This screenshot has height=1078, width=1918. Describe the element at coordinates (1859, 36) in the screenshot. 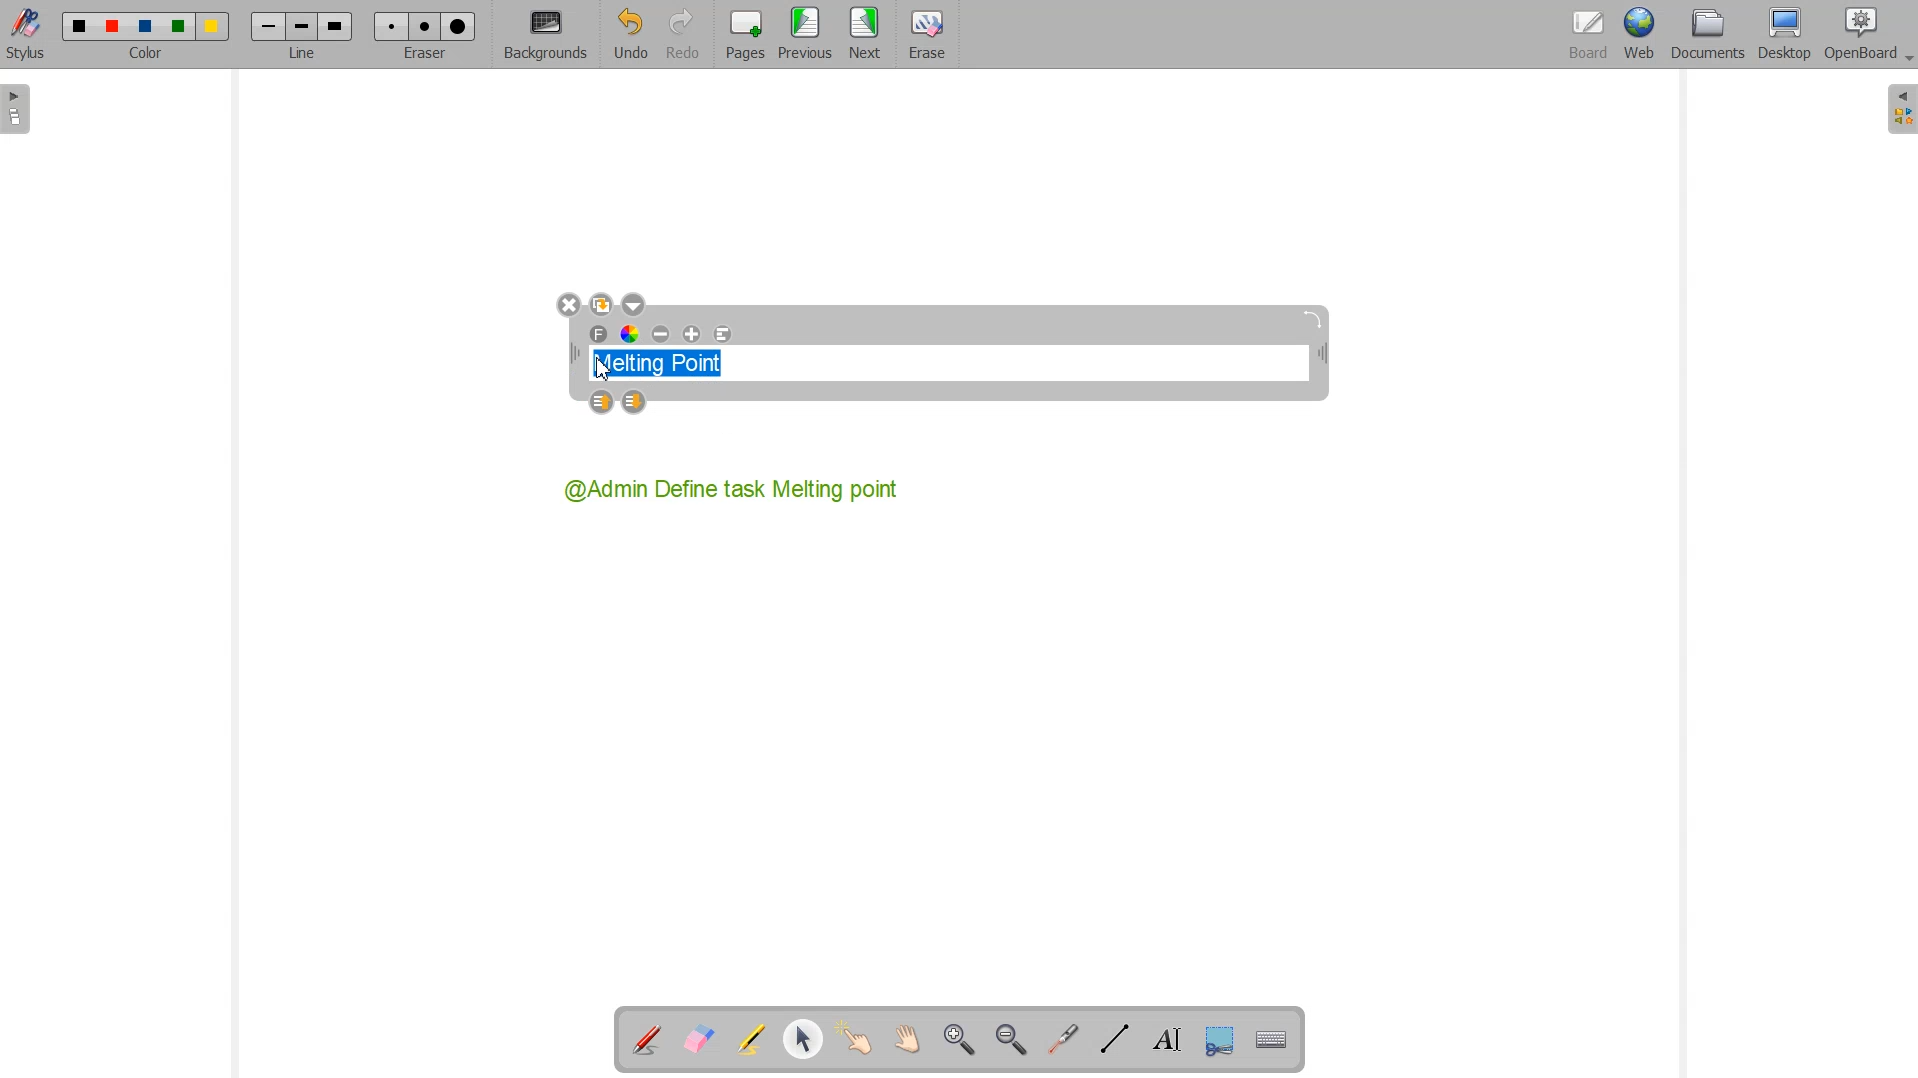

I see `OpenBoard` at that location.